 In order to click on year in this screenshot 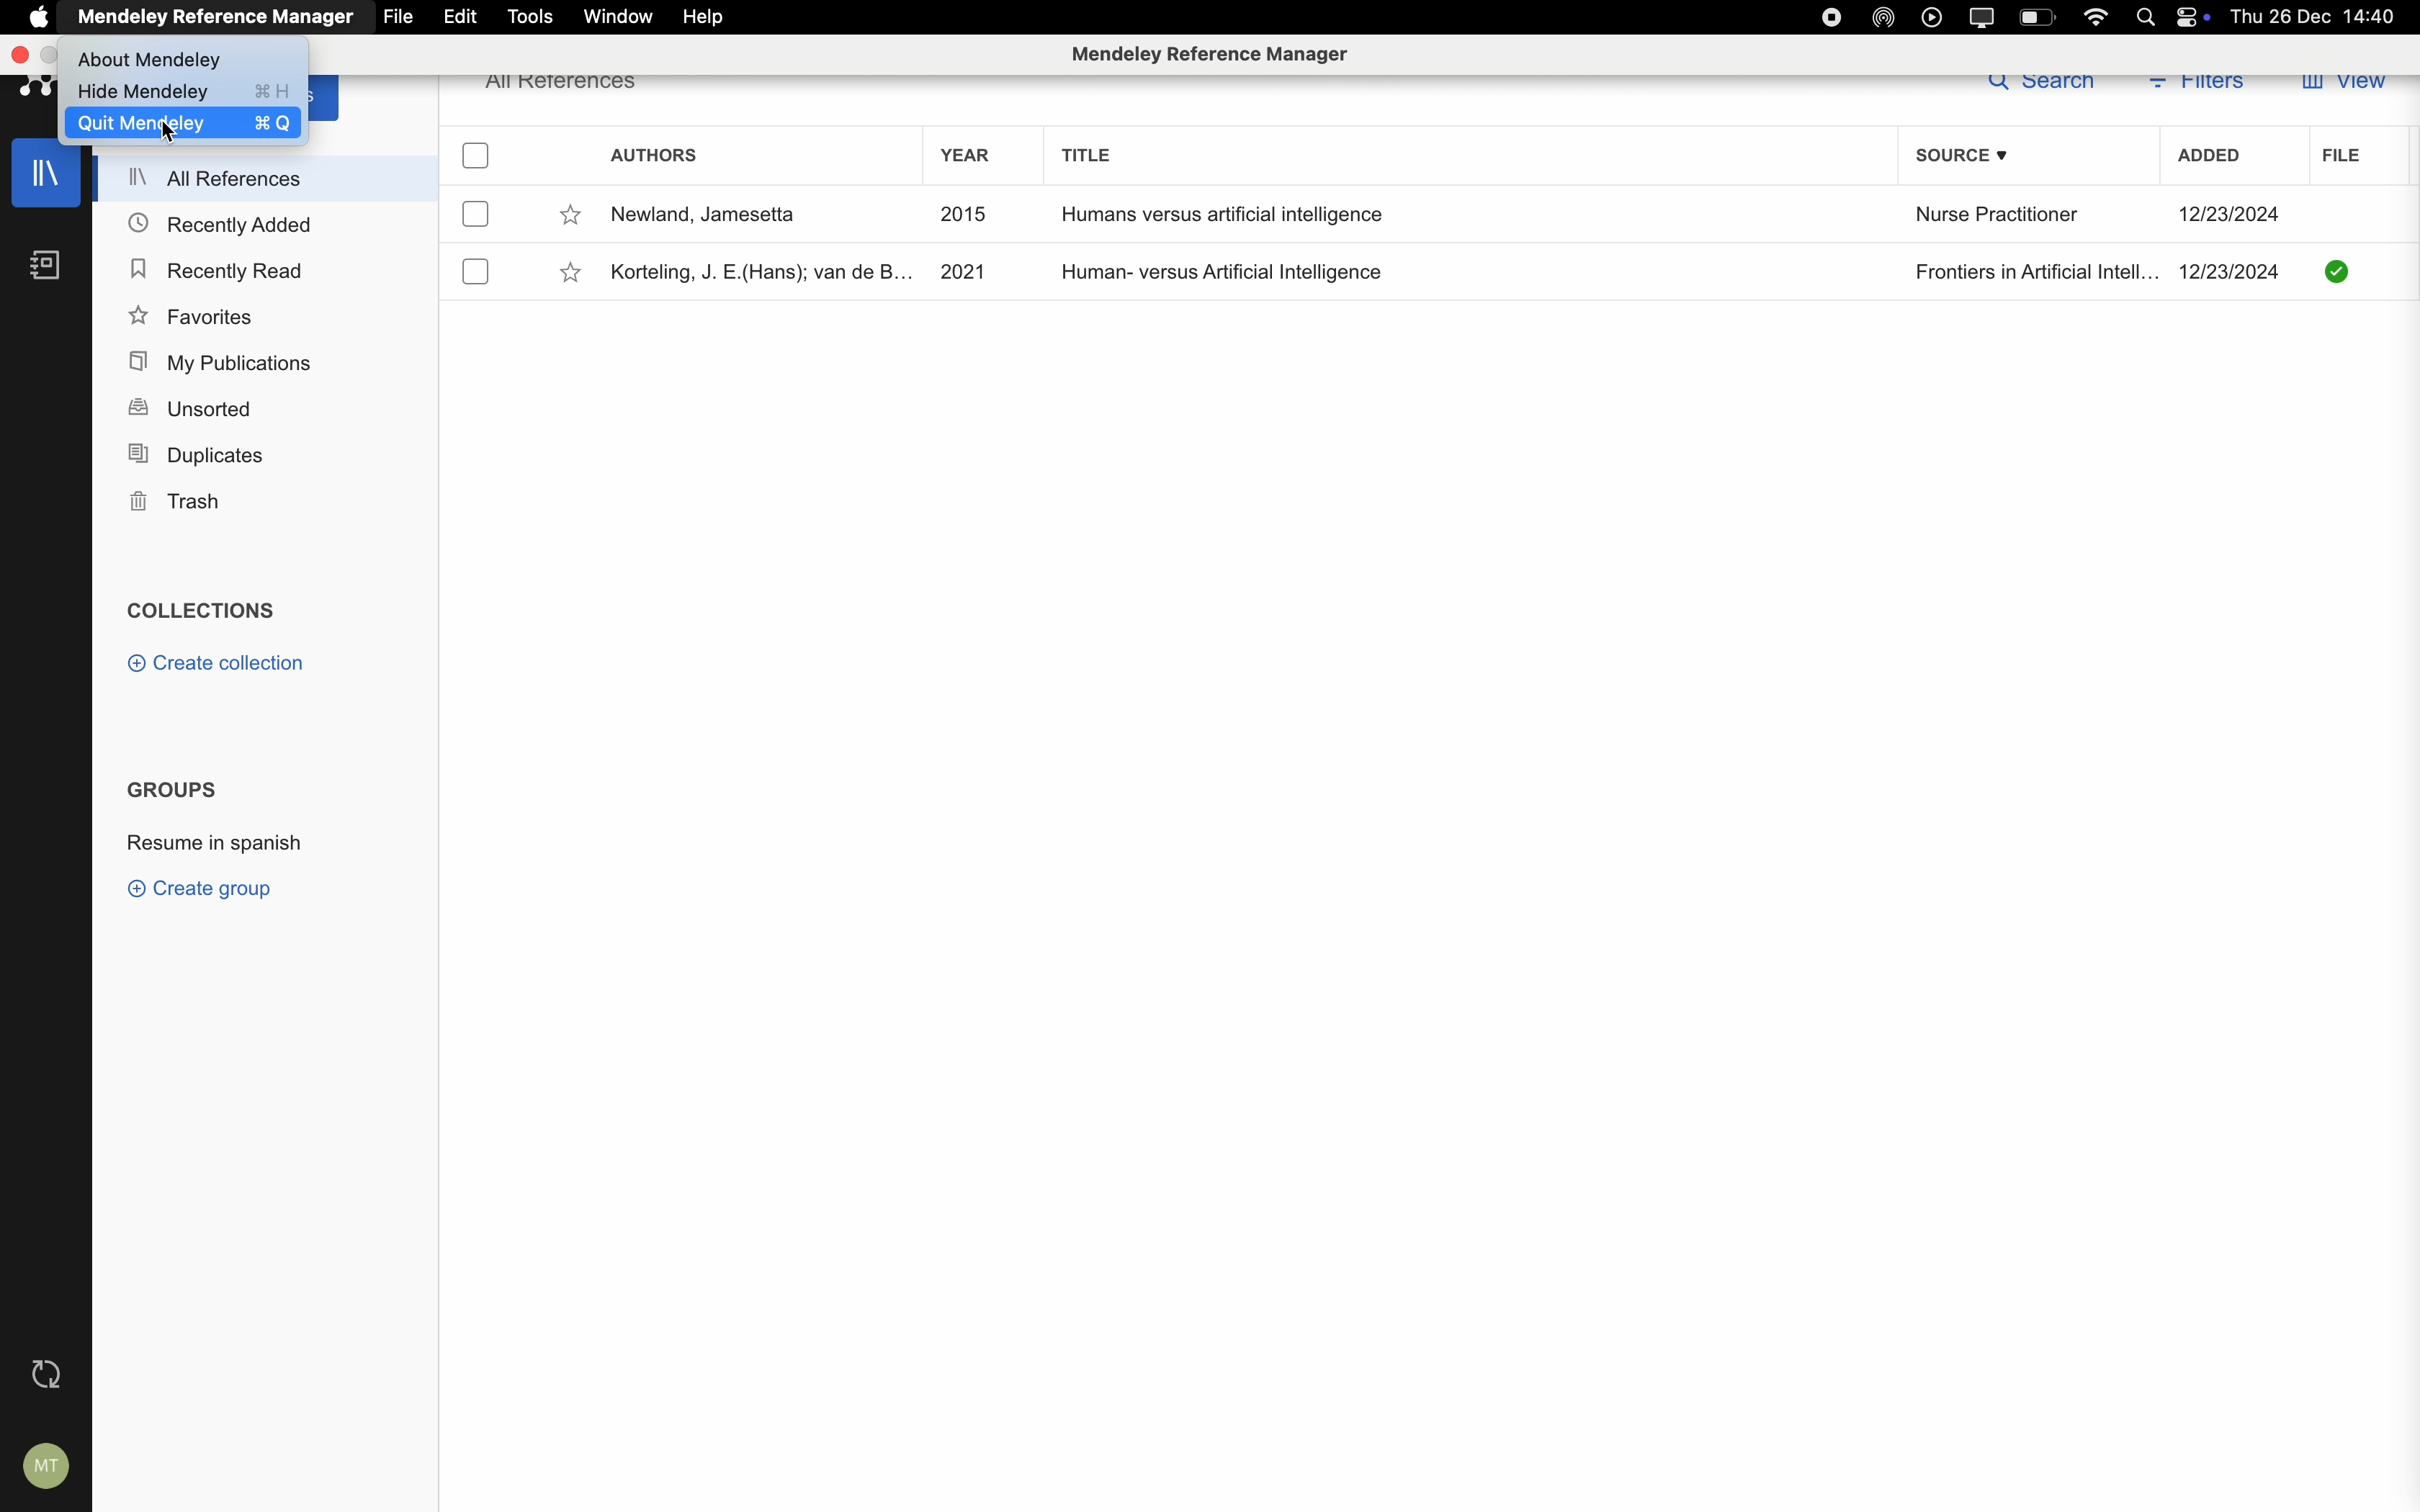, I will do `click(967, 153)`.